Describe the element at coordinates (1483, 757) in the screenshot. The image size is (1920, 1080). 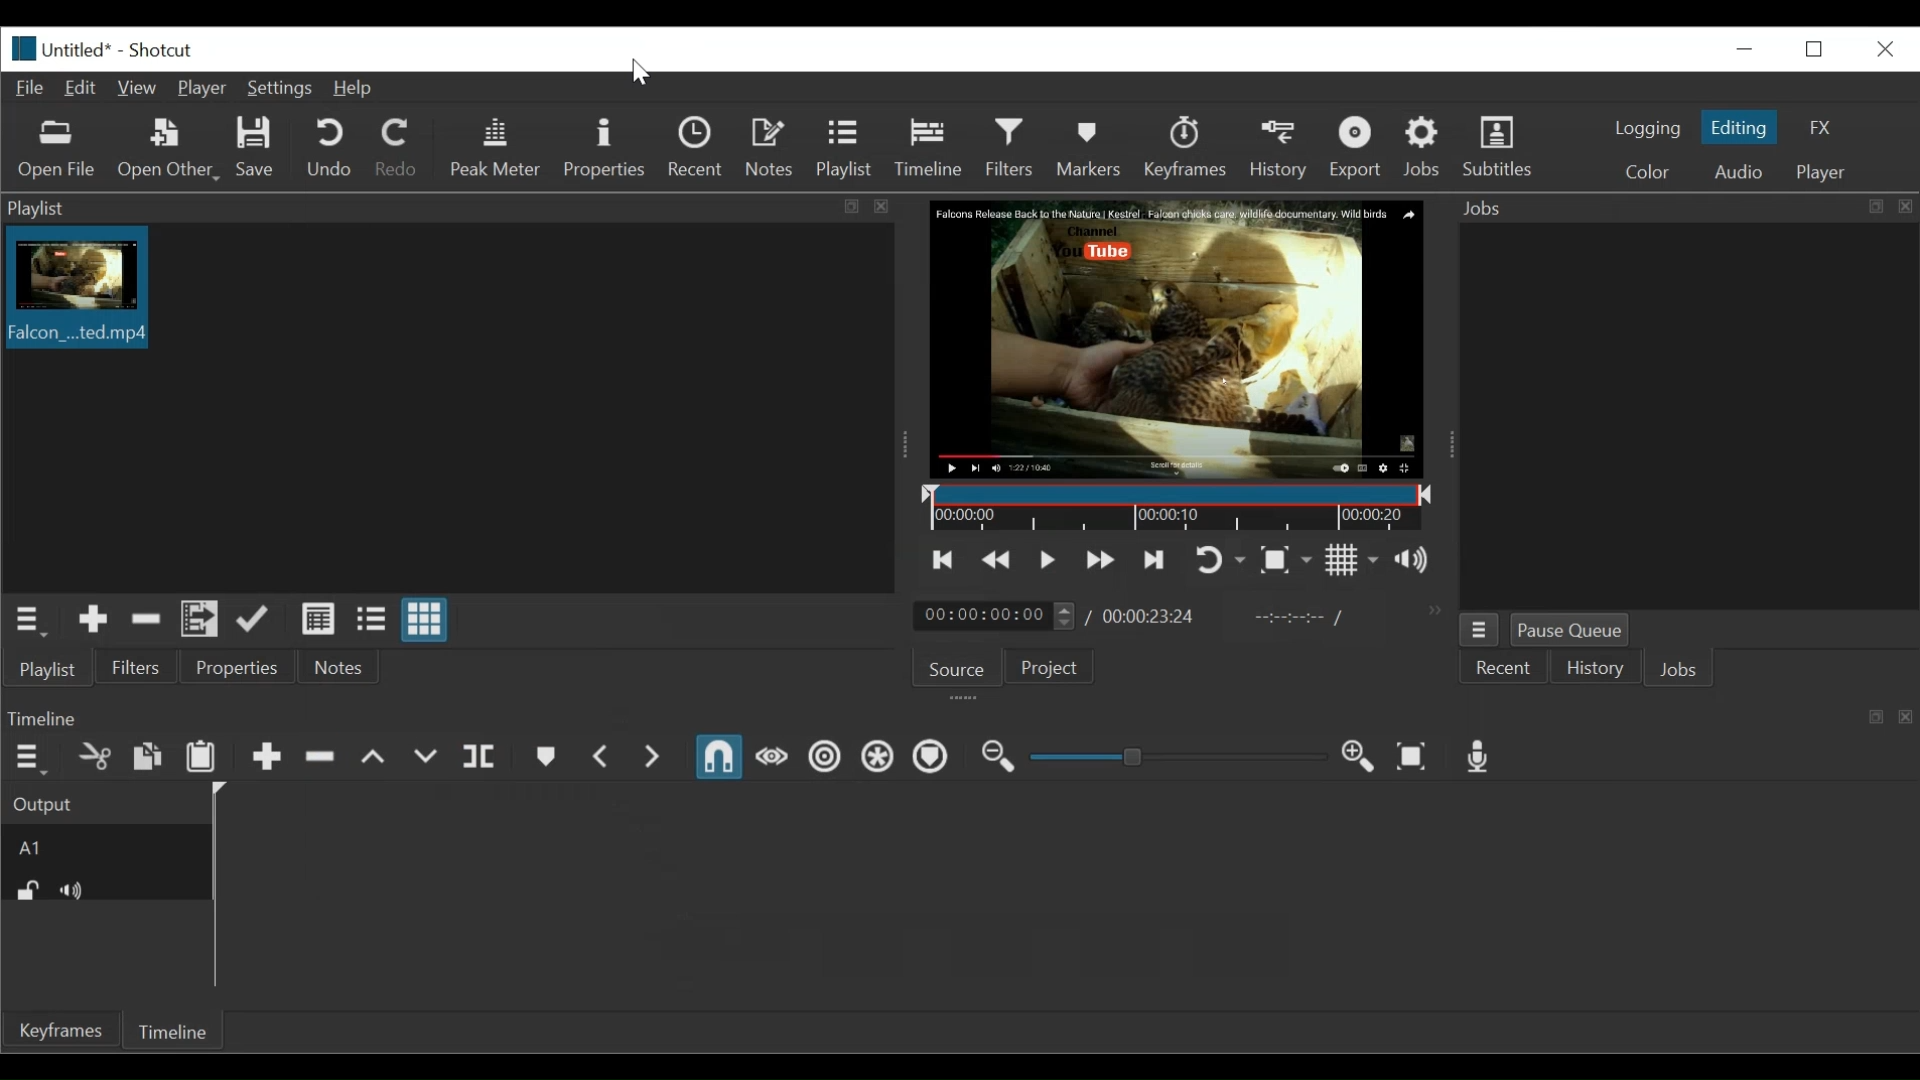
I see `Record audio` at that location.